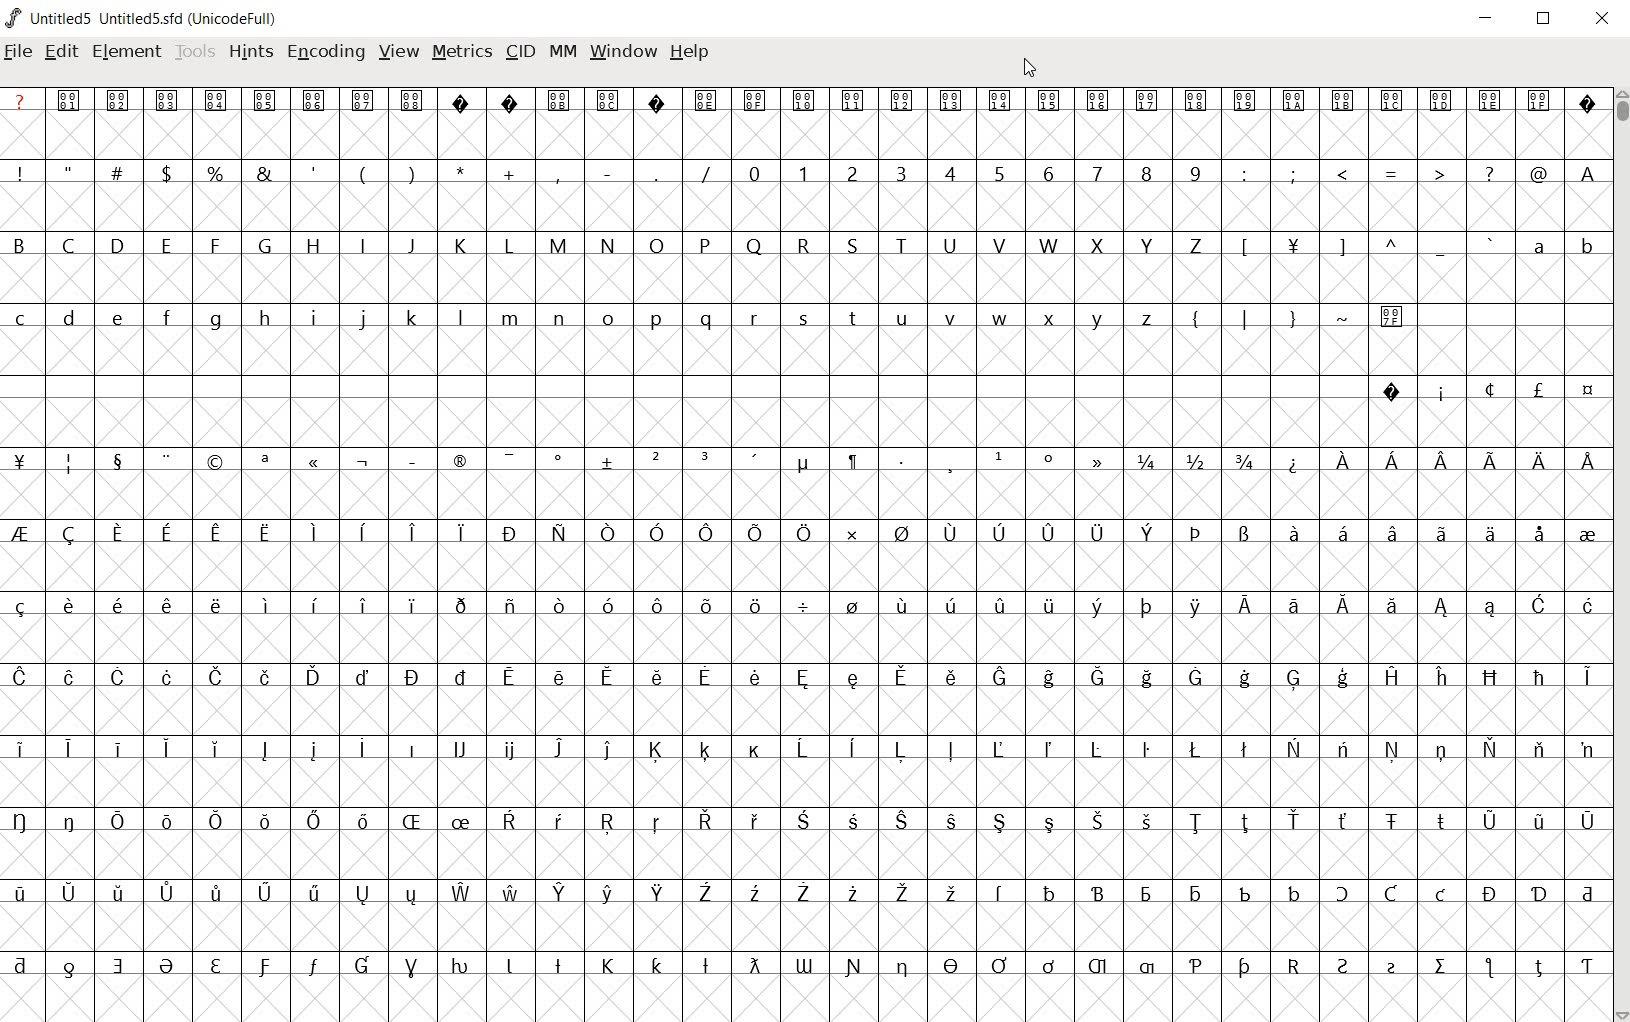 The image size is (1630, 1022). What do you see at coordinates (1292, 607) in the screenshot?
I see `Symbol` at bounding box center [1292, 607].